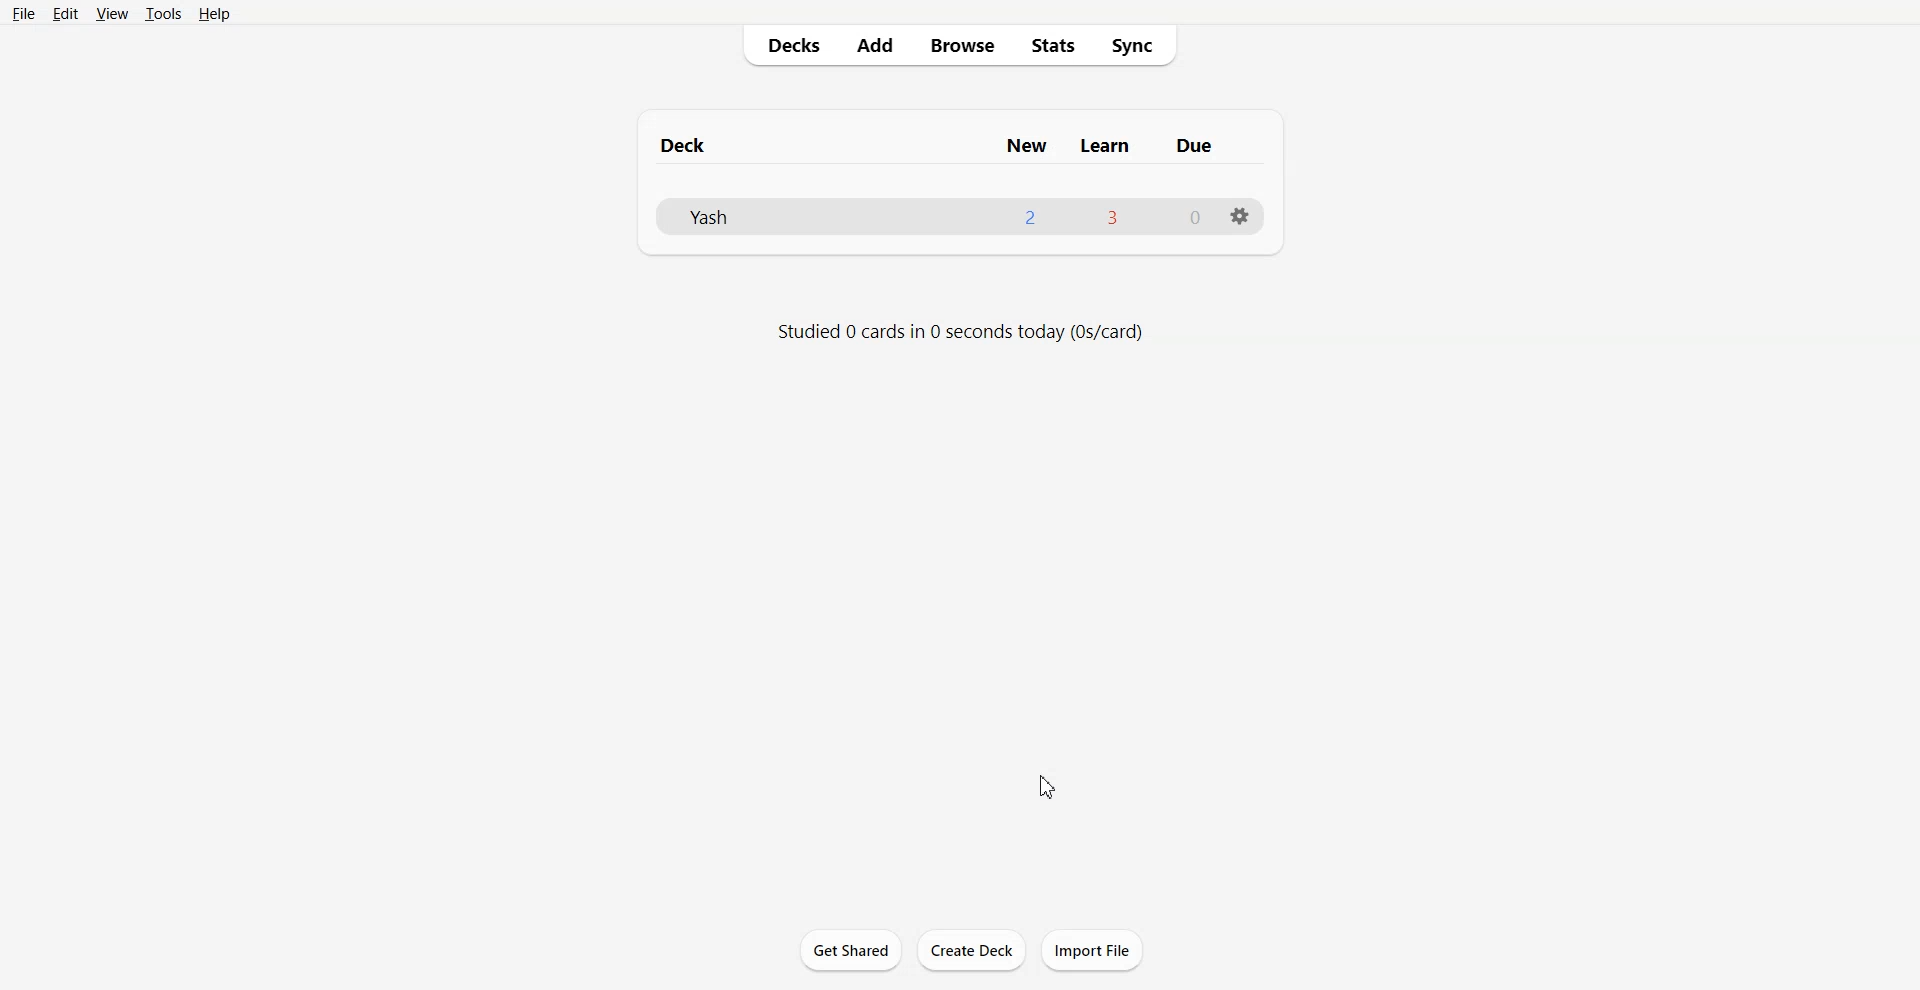 The height and width of the screenshot is (990, 1920). Describe the element at coordinates (1053, 46) in the screenshot. I see `Stats` at that location.